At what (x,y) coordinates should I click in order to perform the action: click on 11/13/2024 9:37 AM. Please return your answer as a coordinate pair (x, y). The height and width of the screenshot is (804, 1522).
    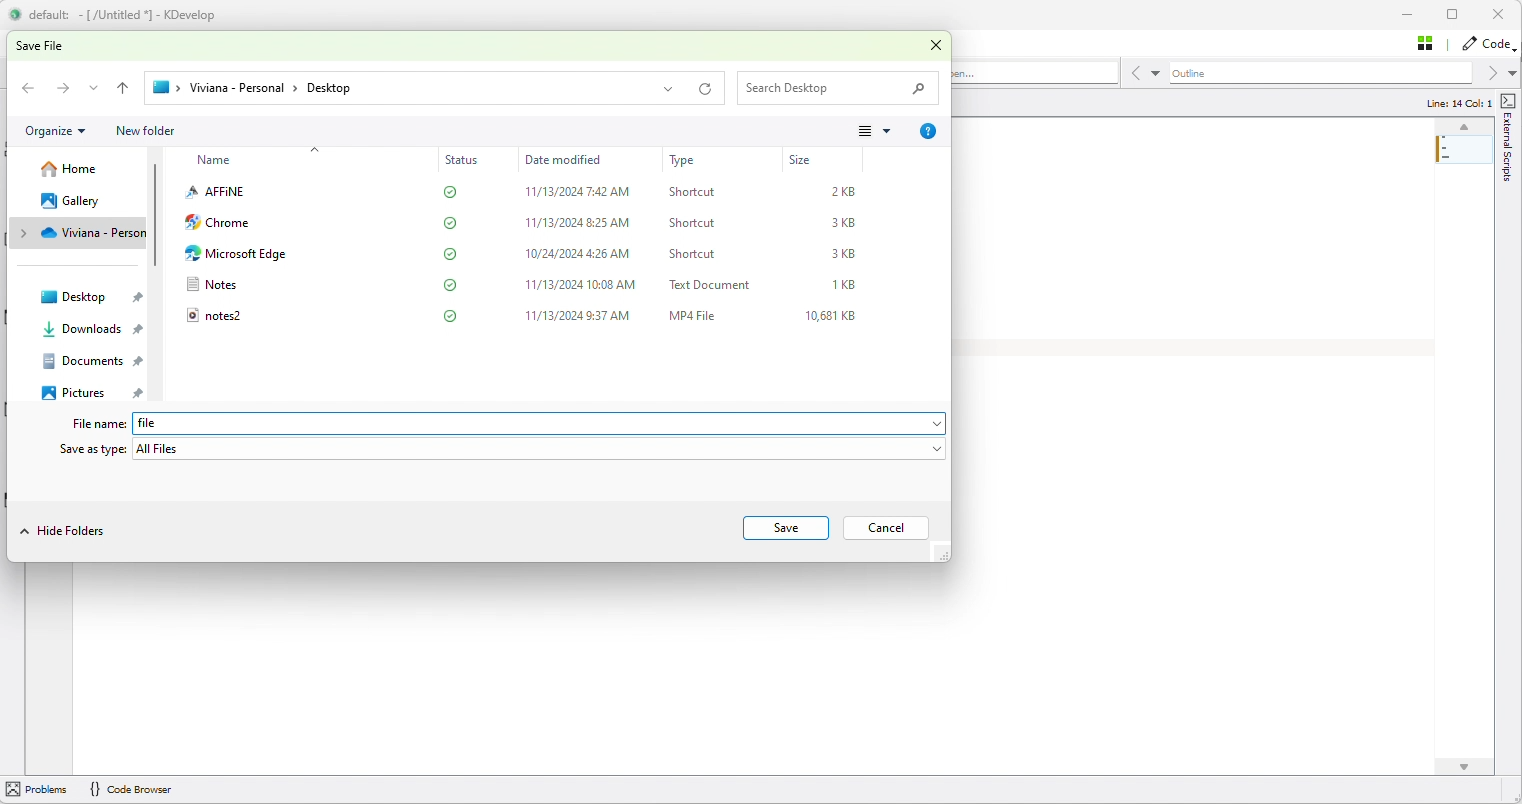
    Looking at the image, I should click on (581, 316).